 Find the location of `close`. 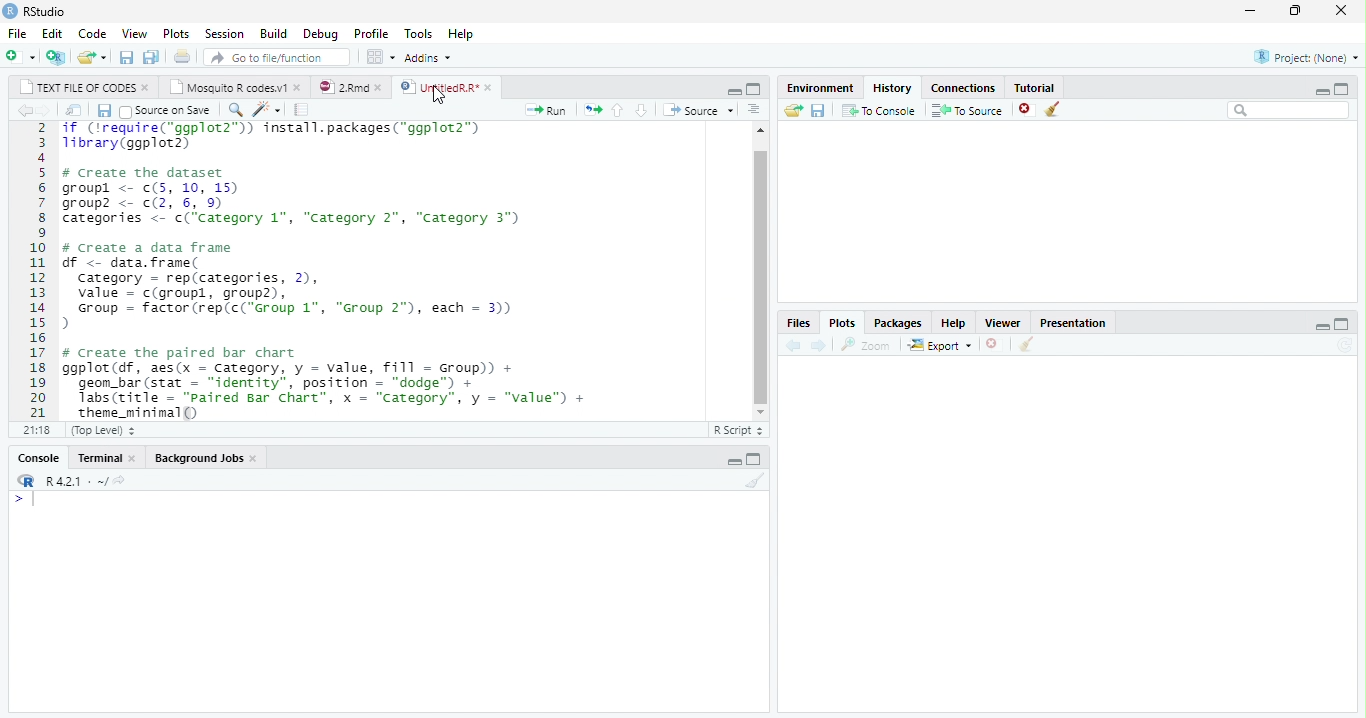

close is located at coordinates (298, 88).